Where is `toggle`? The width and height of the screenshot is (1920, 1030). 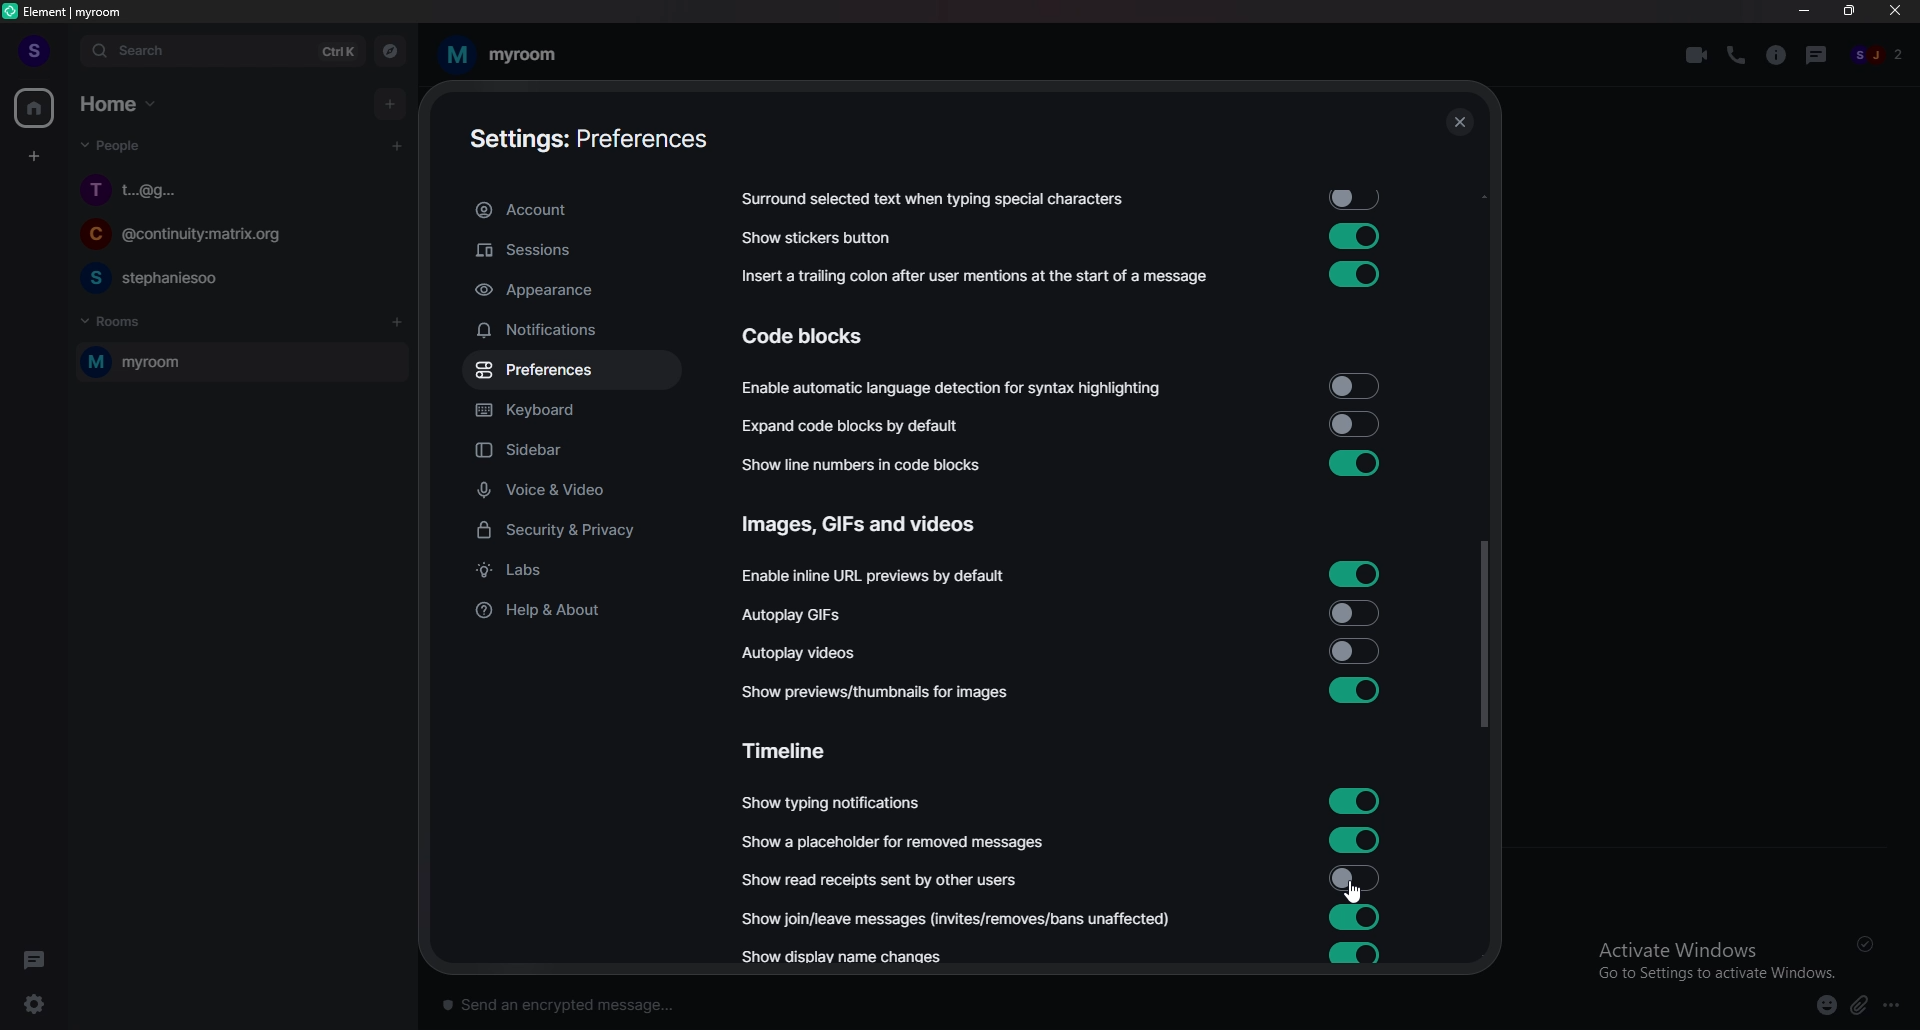
toggle is located at coordinates (1354, 691).